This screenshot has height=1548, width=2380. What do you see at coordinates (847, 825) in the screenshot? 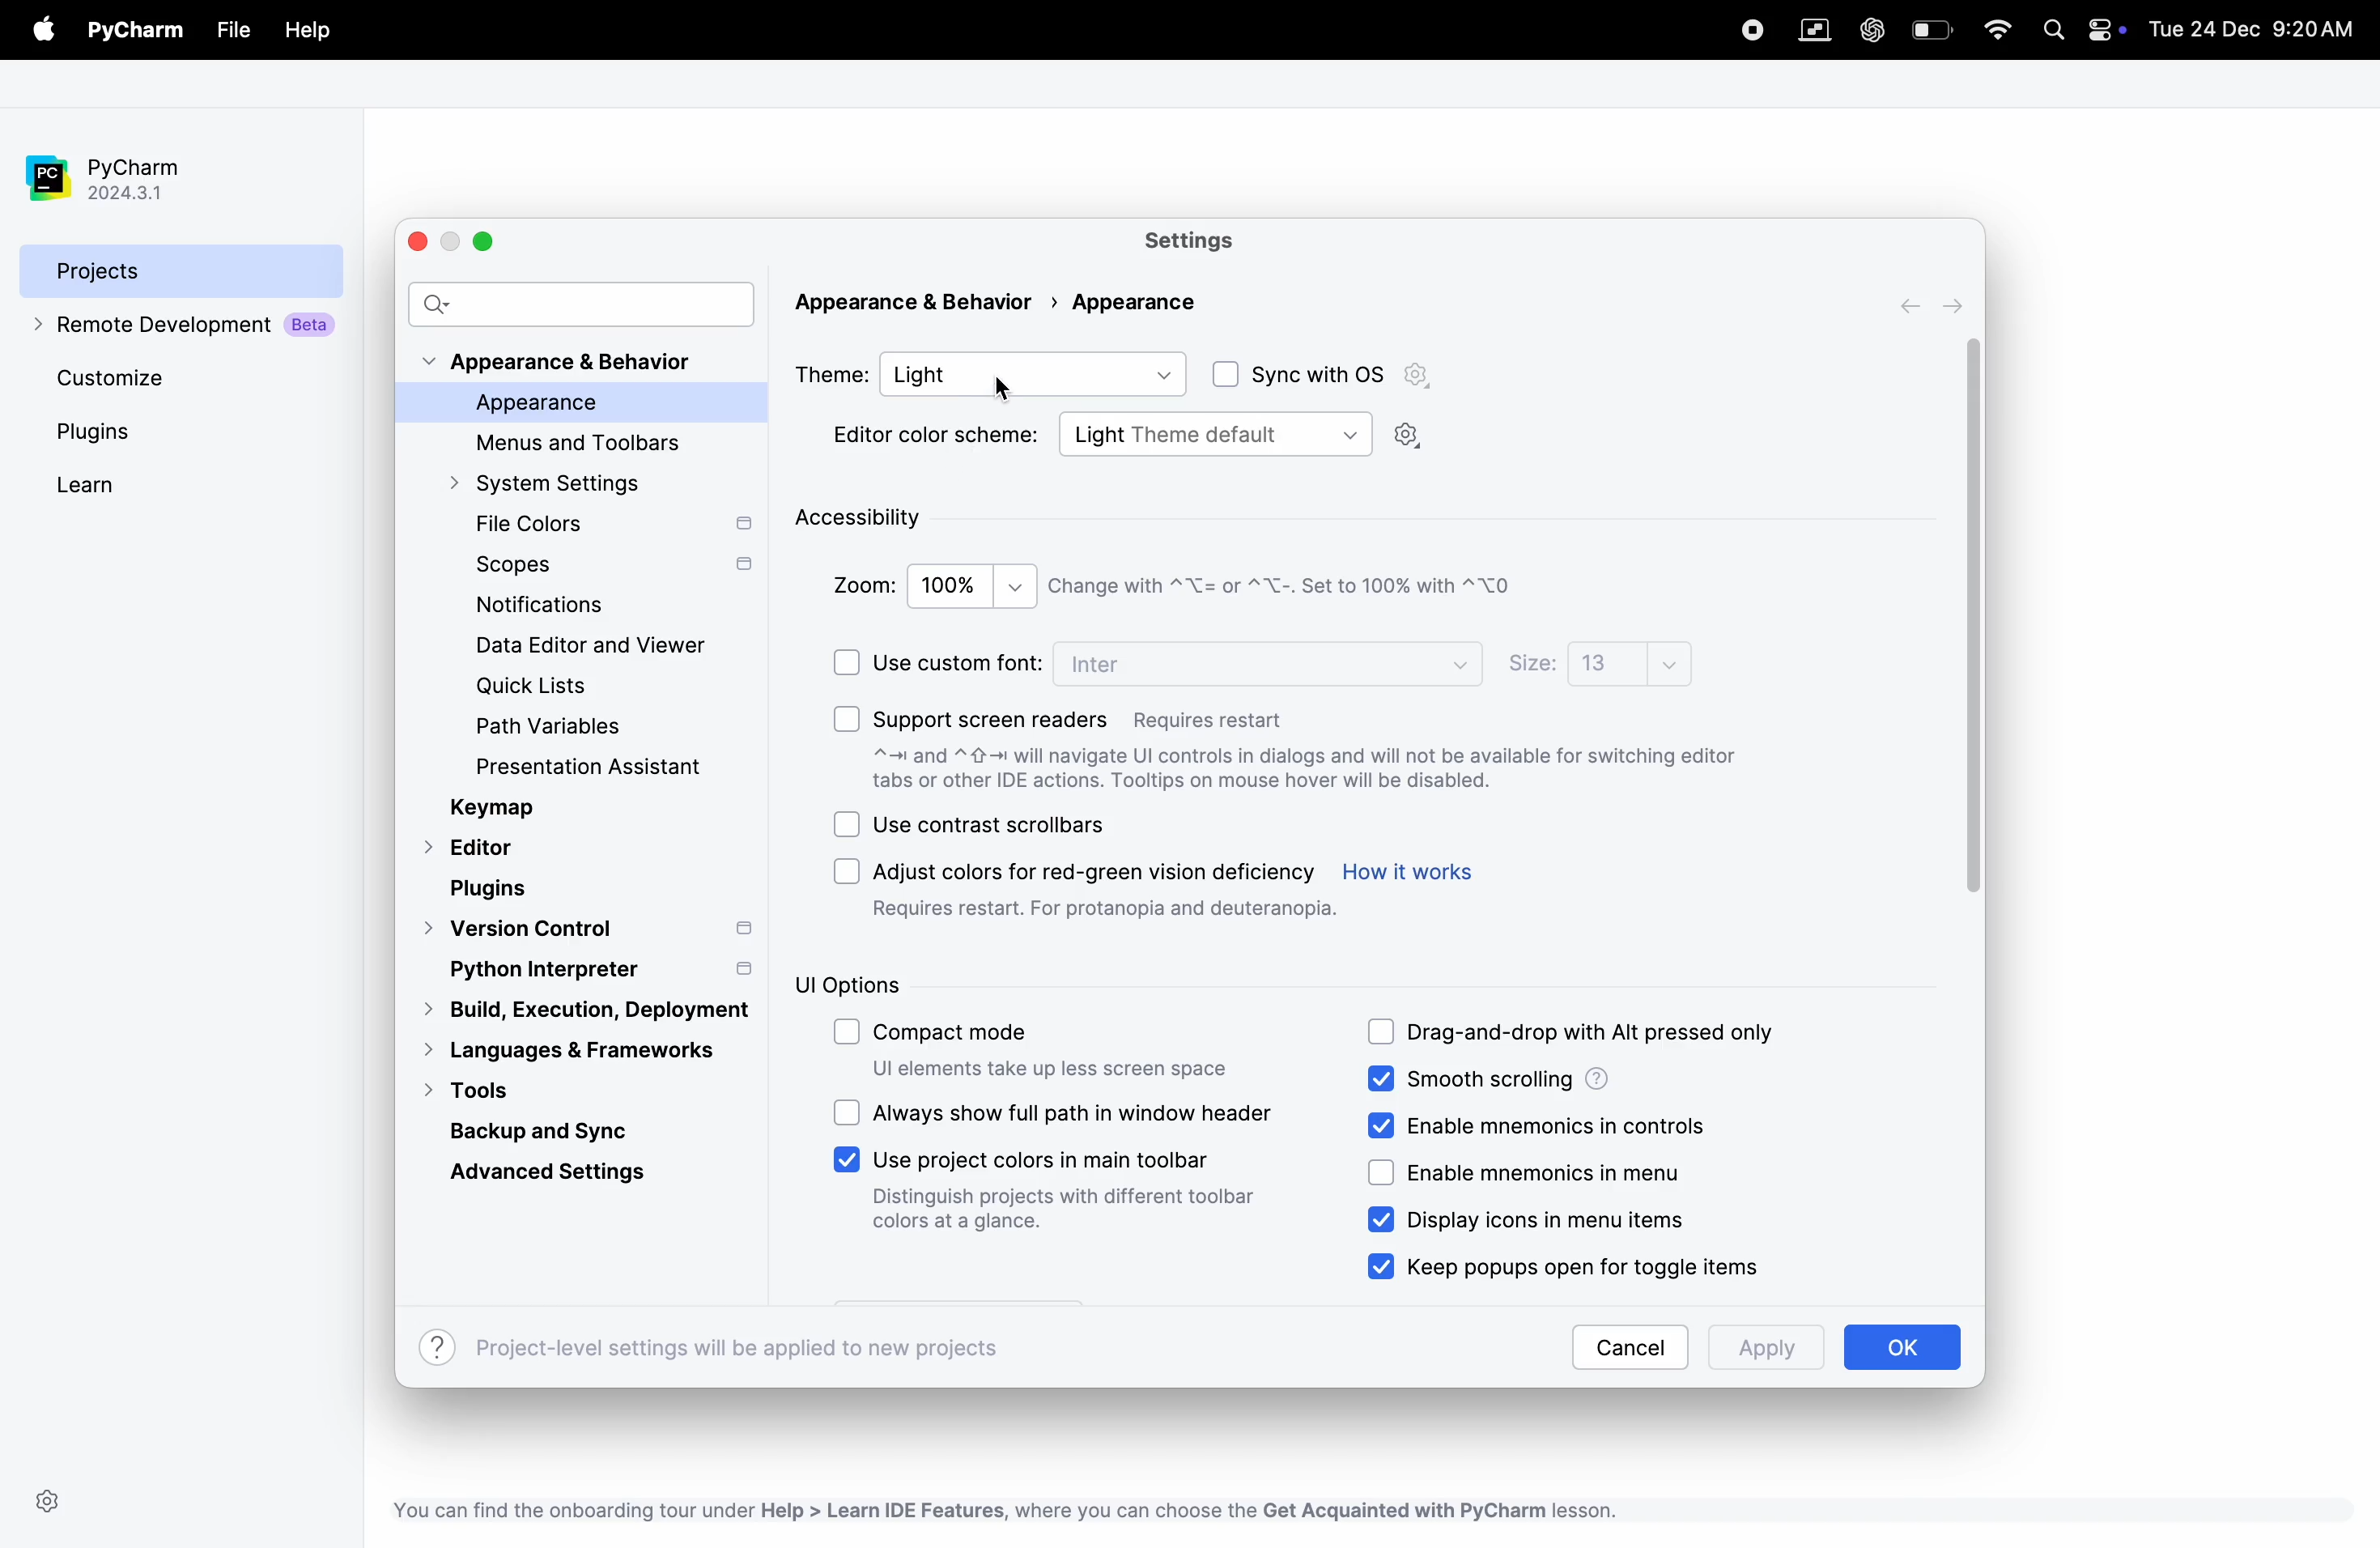
I see `checkbox` at bounding box center [847, 825].